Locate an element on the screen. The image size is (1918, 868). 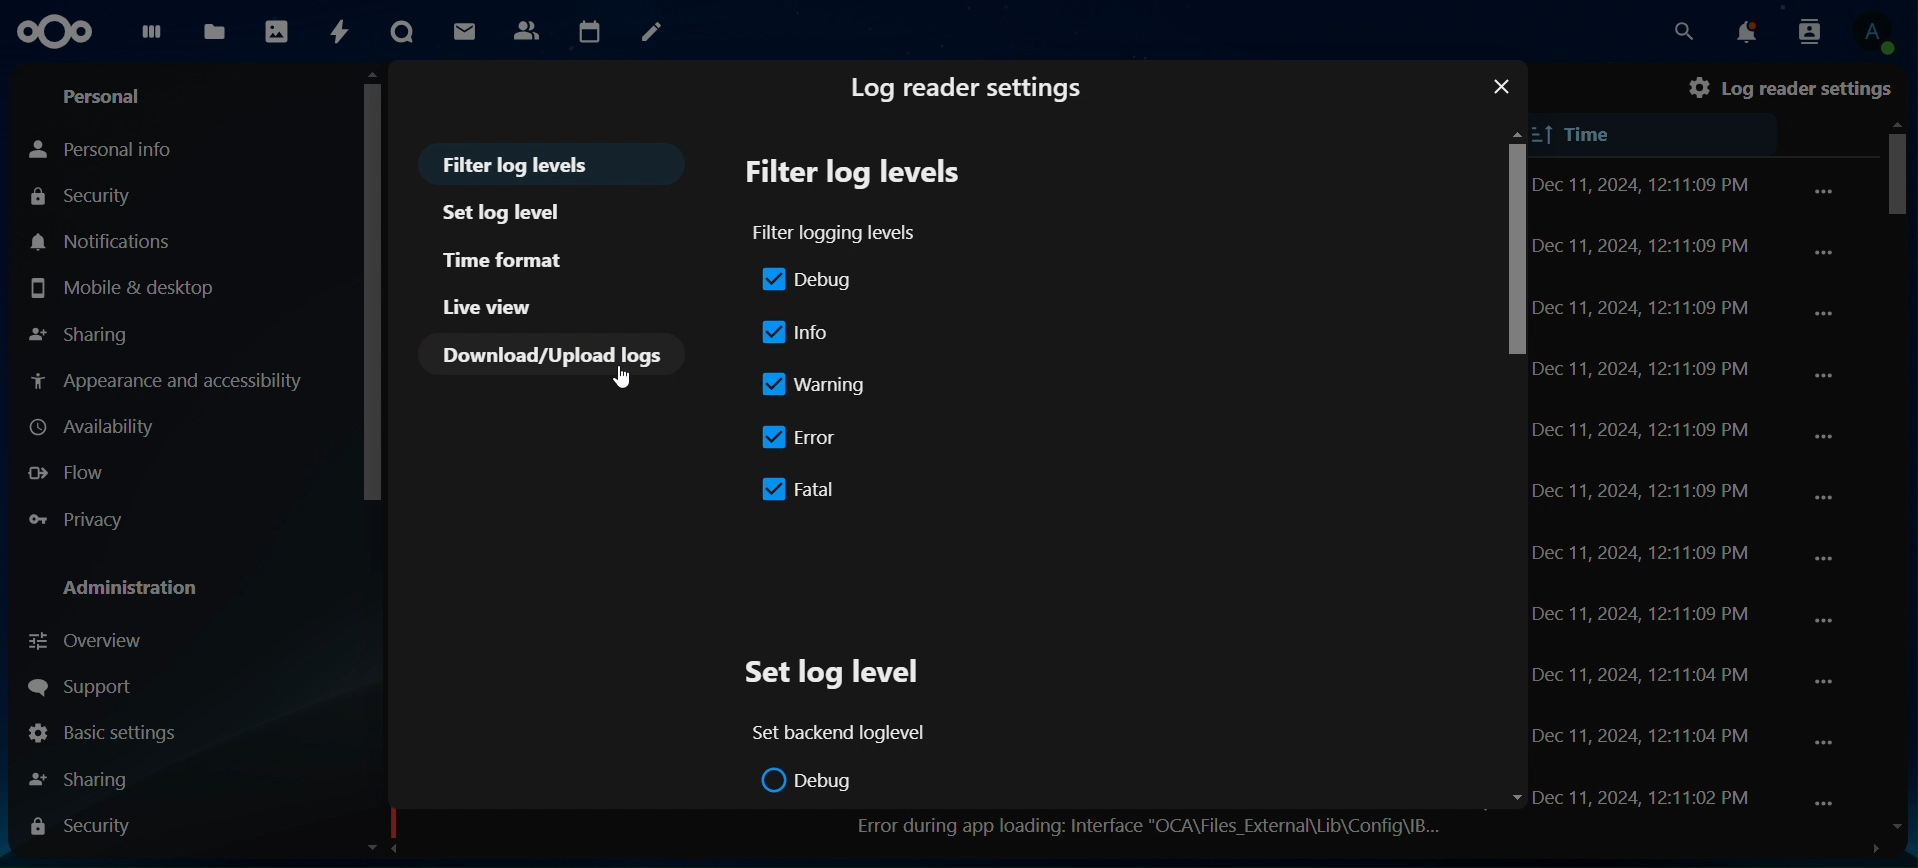
sharing is located at coordinates (83, 330).